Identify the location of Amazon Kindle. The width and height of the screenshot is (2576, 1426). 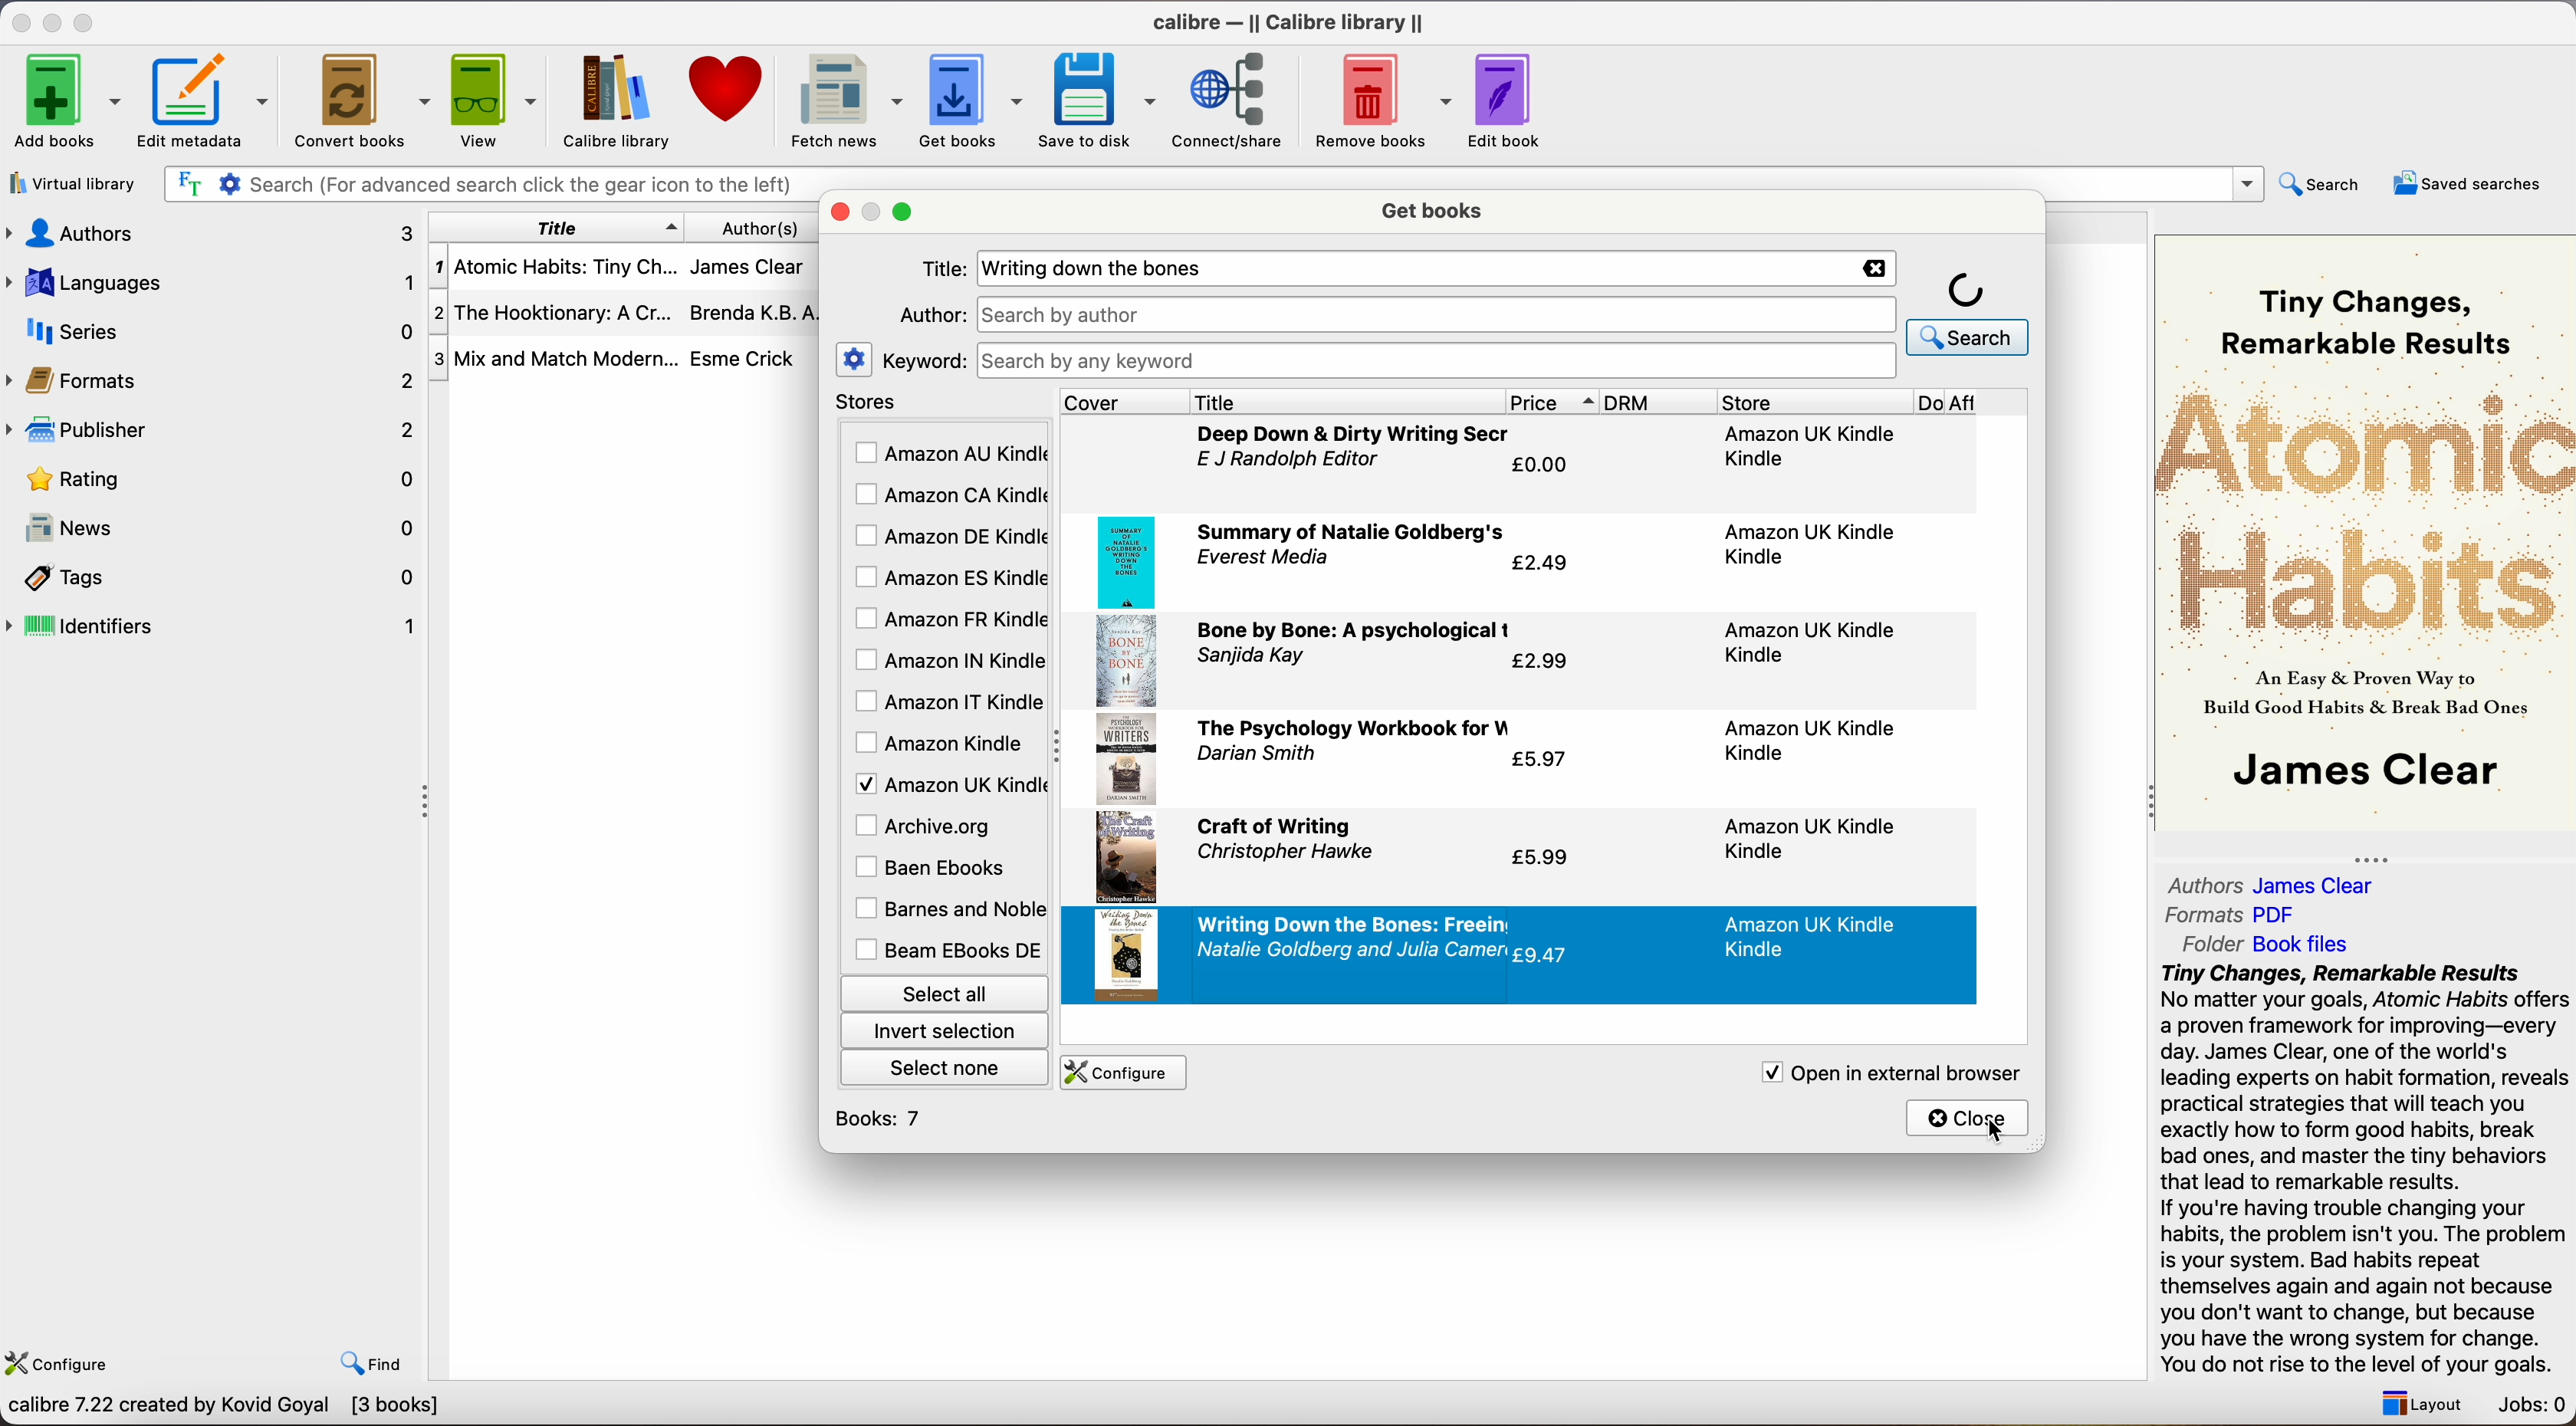
(942, 743).